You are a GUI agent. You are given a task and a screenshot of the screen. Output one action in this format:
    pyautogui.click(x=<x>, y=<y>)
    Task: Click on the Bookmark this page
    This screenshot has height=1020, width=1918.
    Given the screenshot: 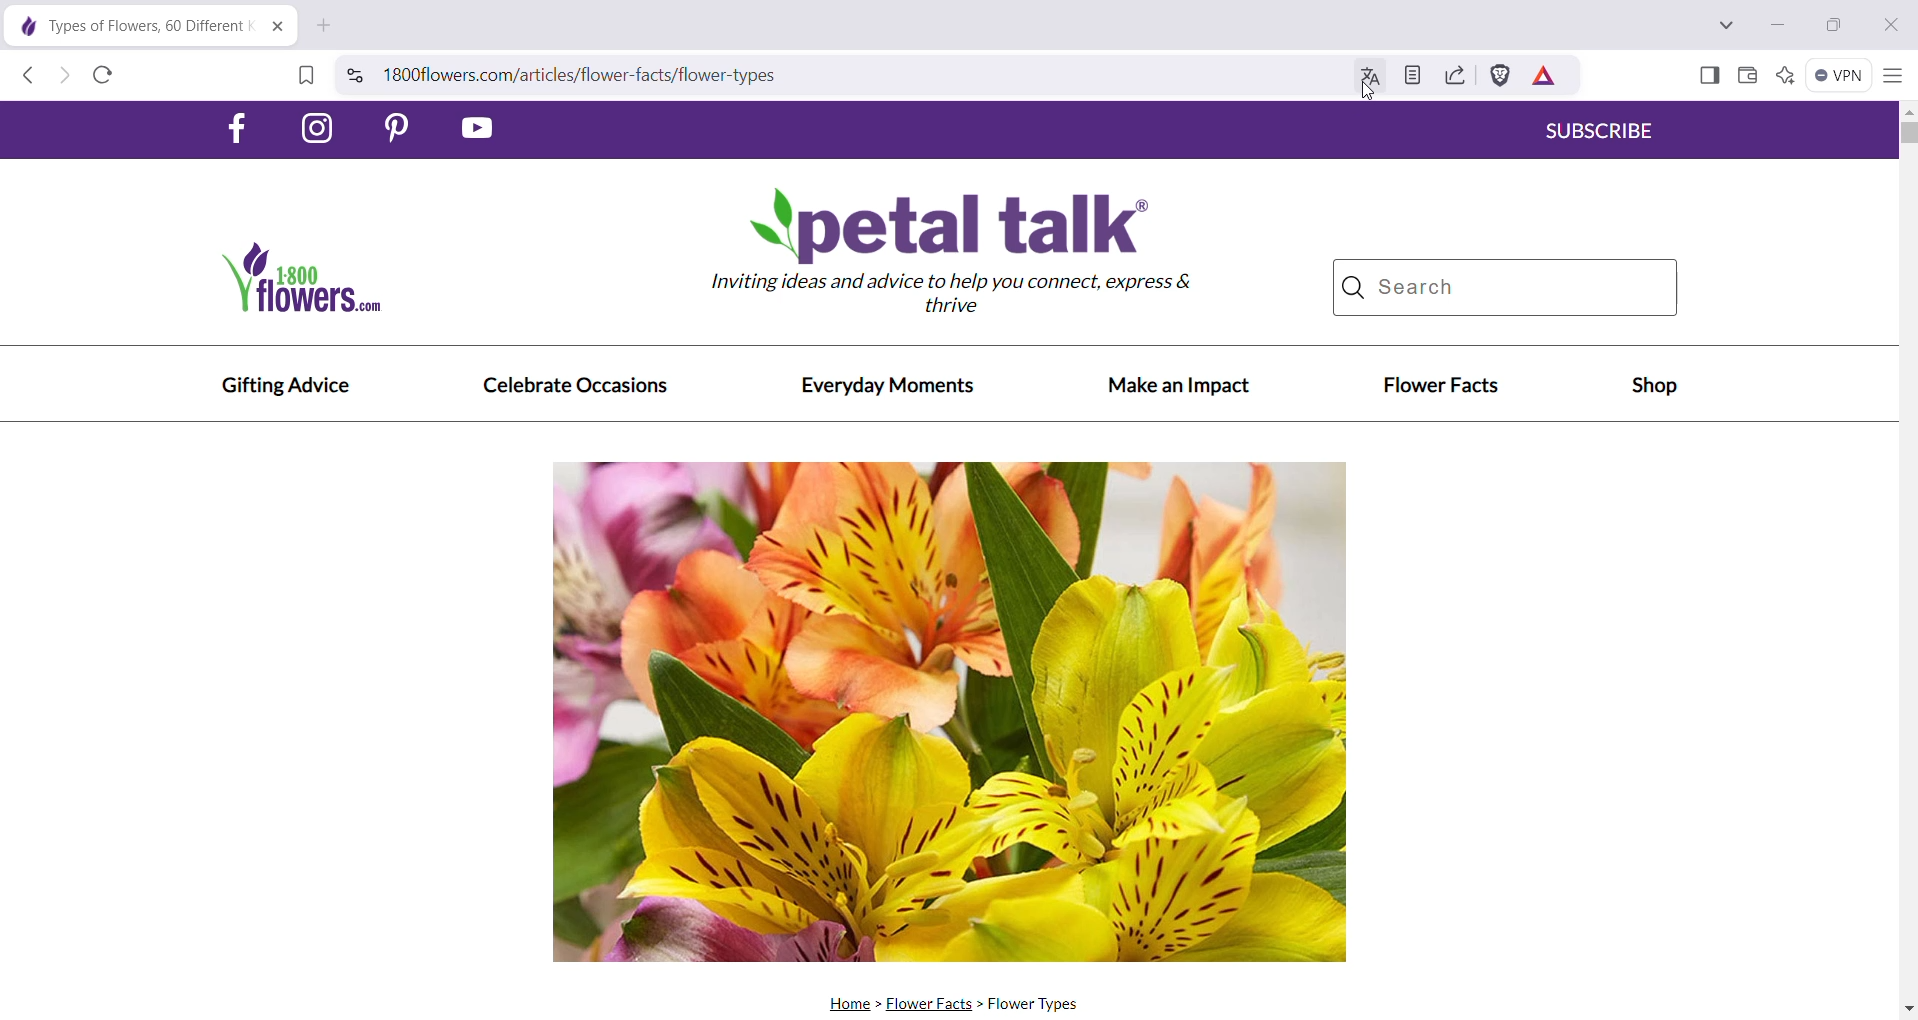 What is the action you would take?
    pyautogui.click(x=307, y=78)
    